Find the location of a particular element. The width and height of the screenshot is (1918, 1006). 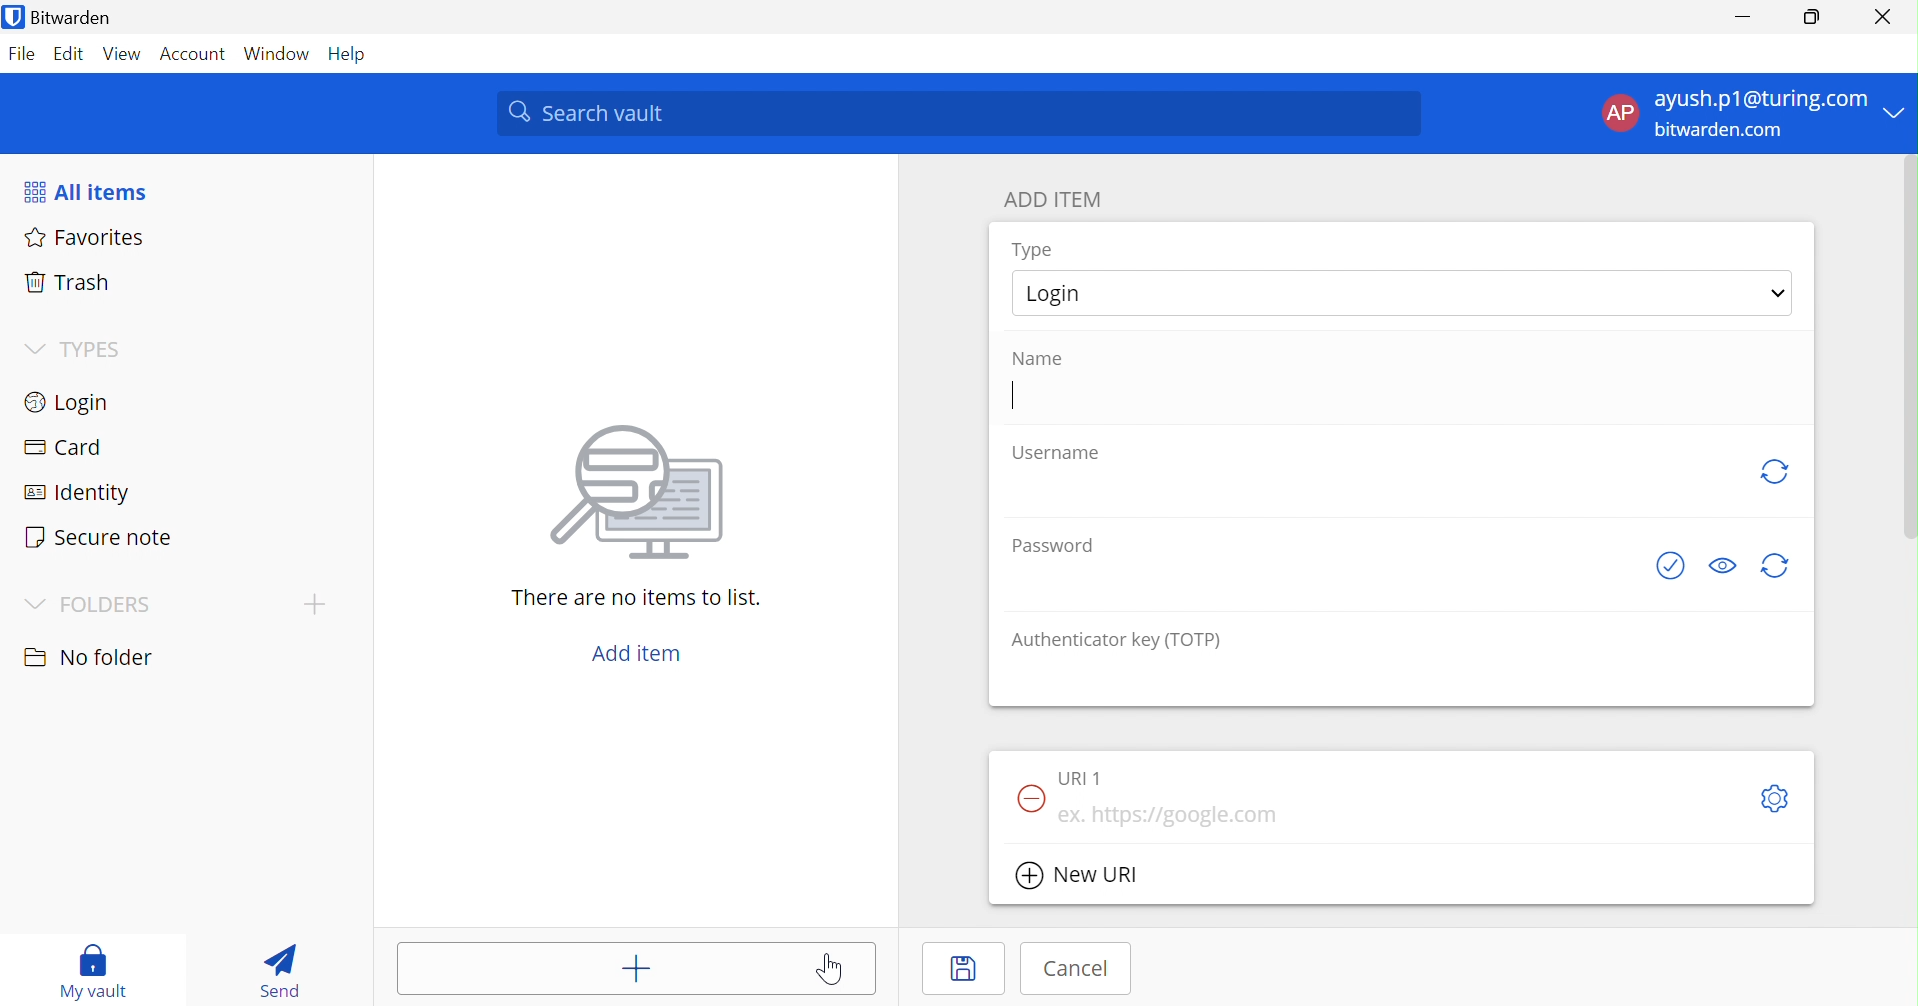

Secure note is located at coordinates (101, 535).